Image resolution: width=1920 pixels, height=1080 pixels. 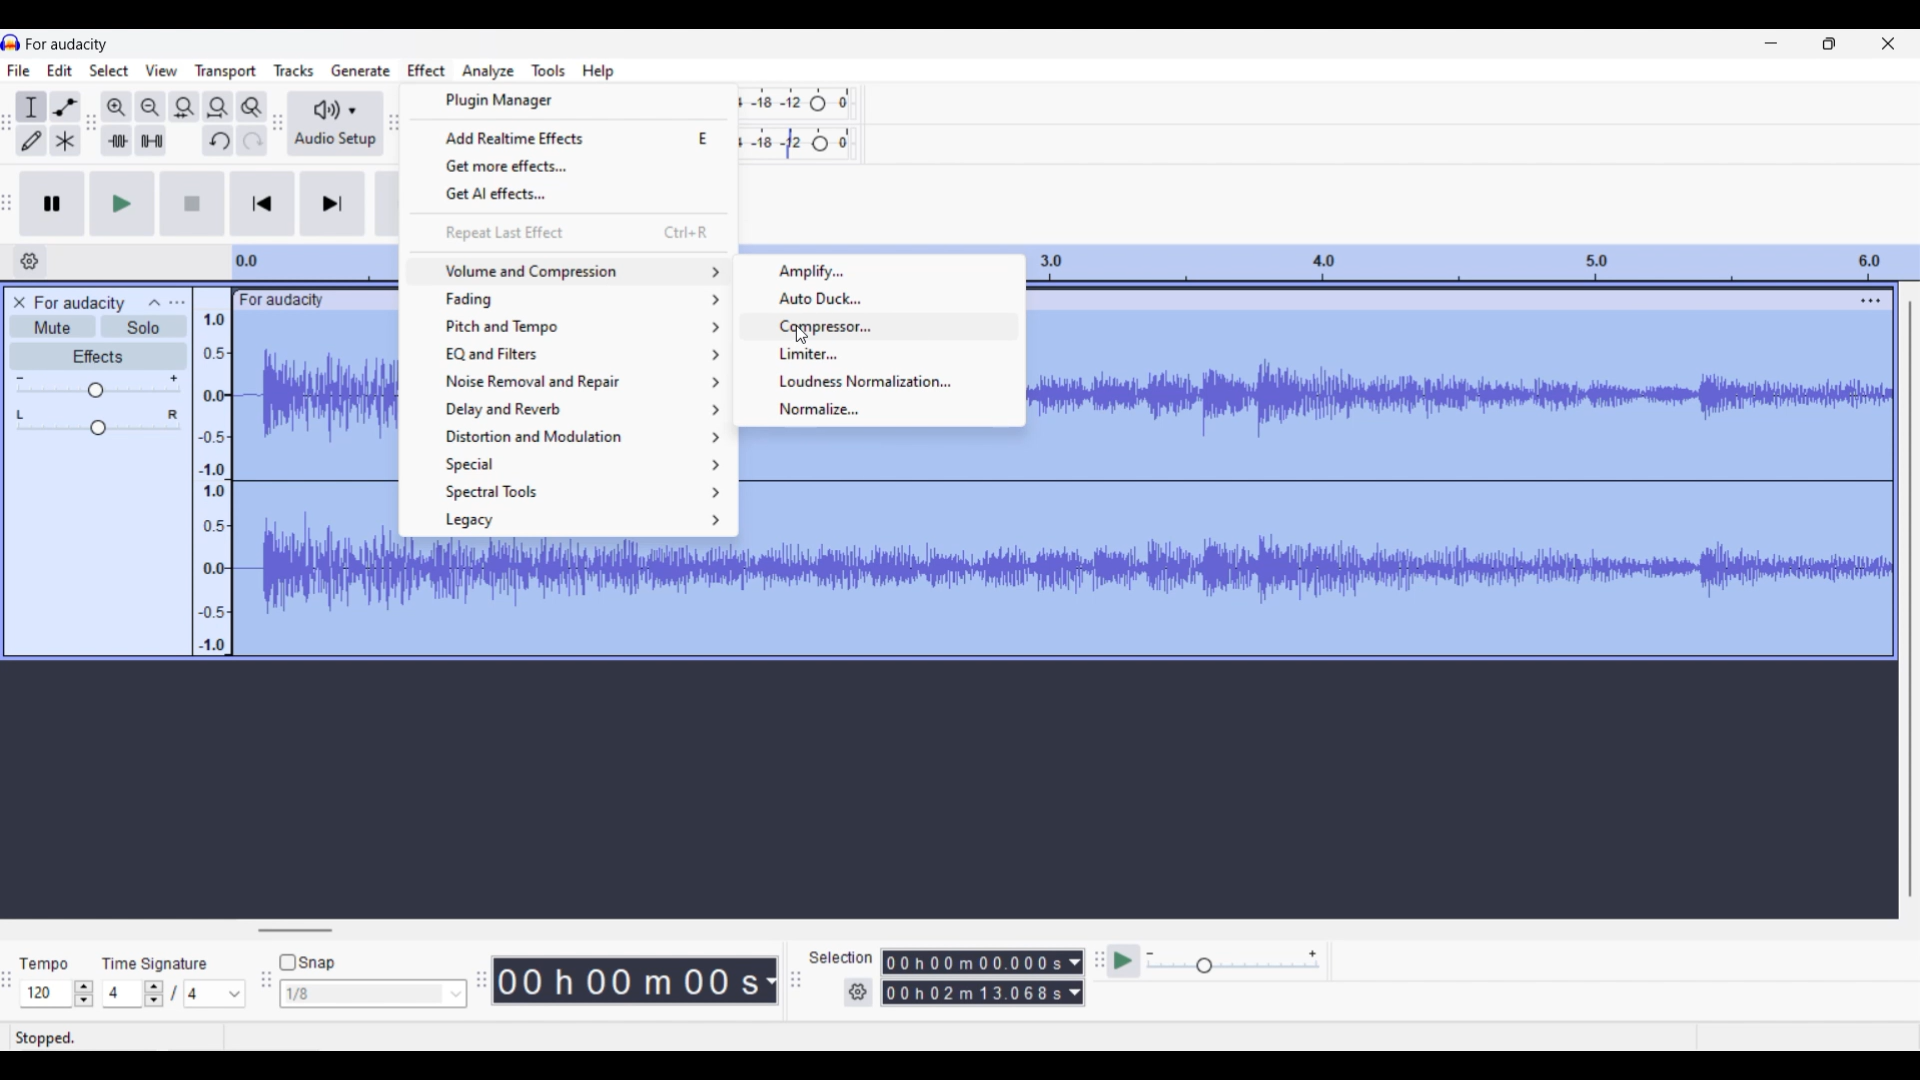 What do you see at coordinates (569, 327) in the screenshot?
I see `Pitch and tempo` at bounding box center [569, 327].